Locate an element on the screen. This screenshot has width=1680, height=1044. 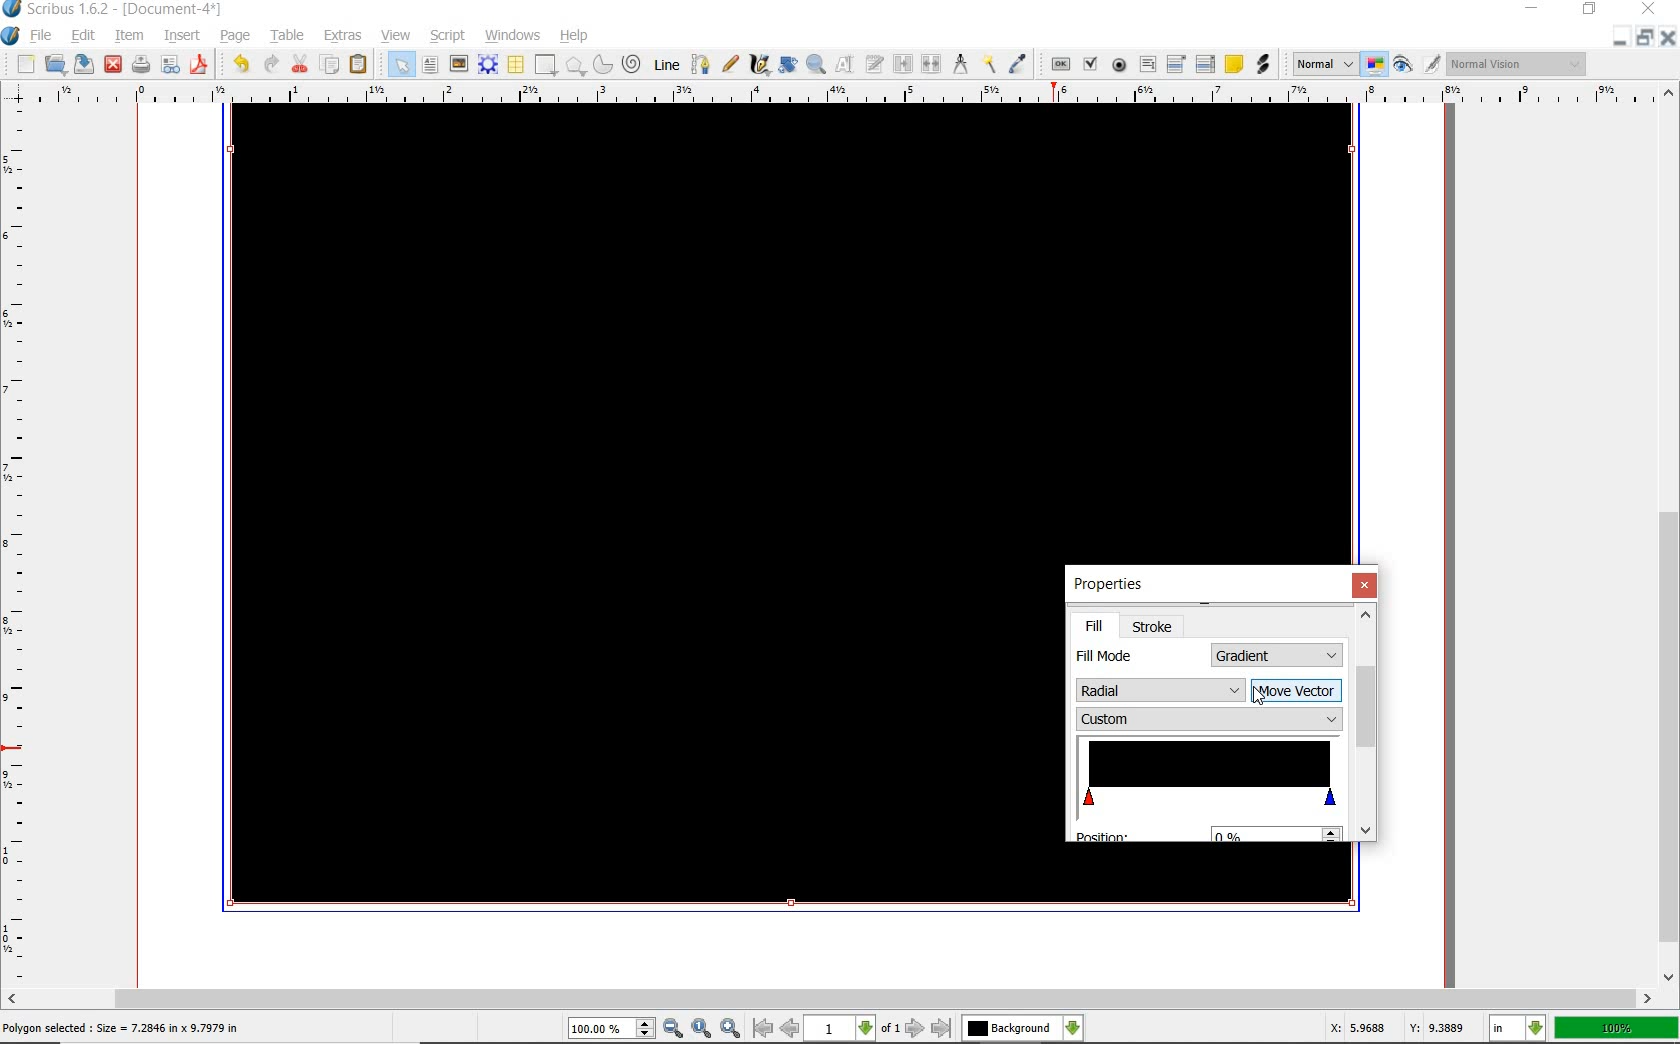
table is located at coordinates (288, 36).